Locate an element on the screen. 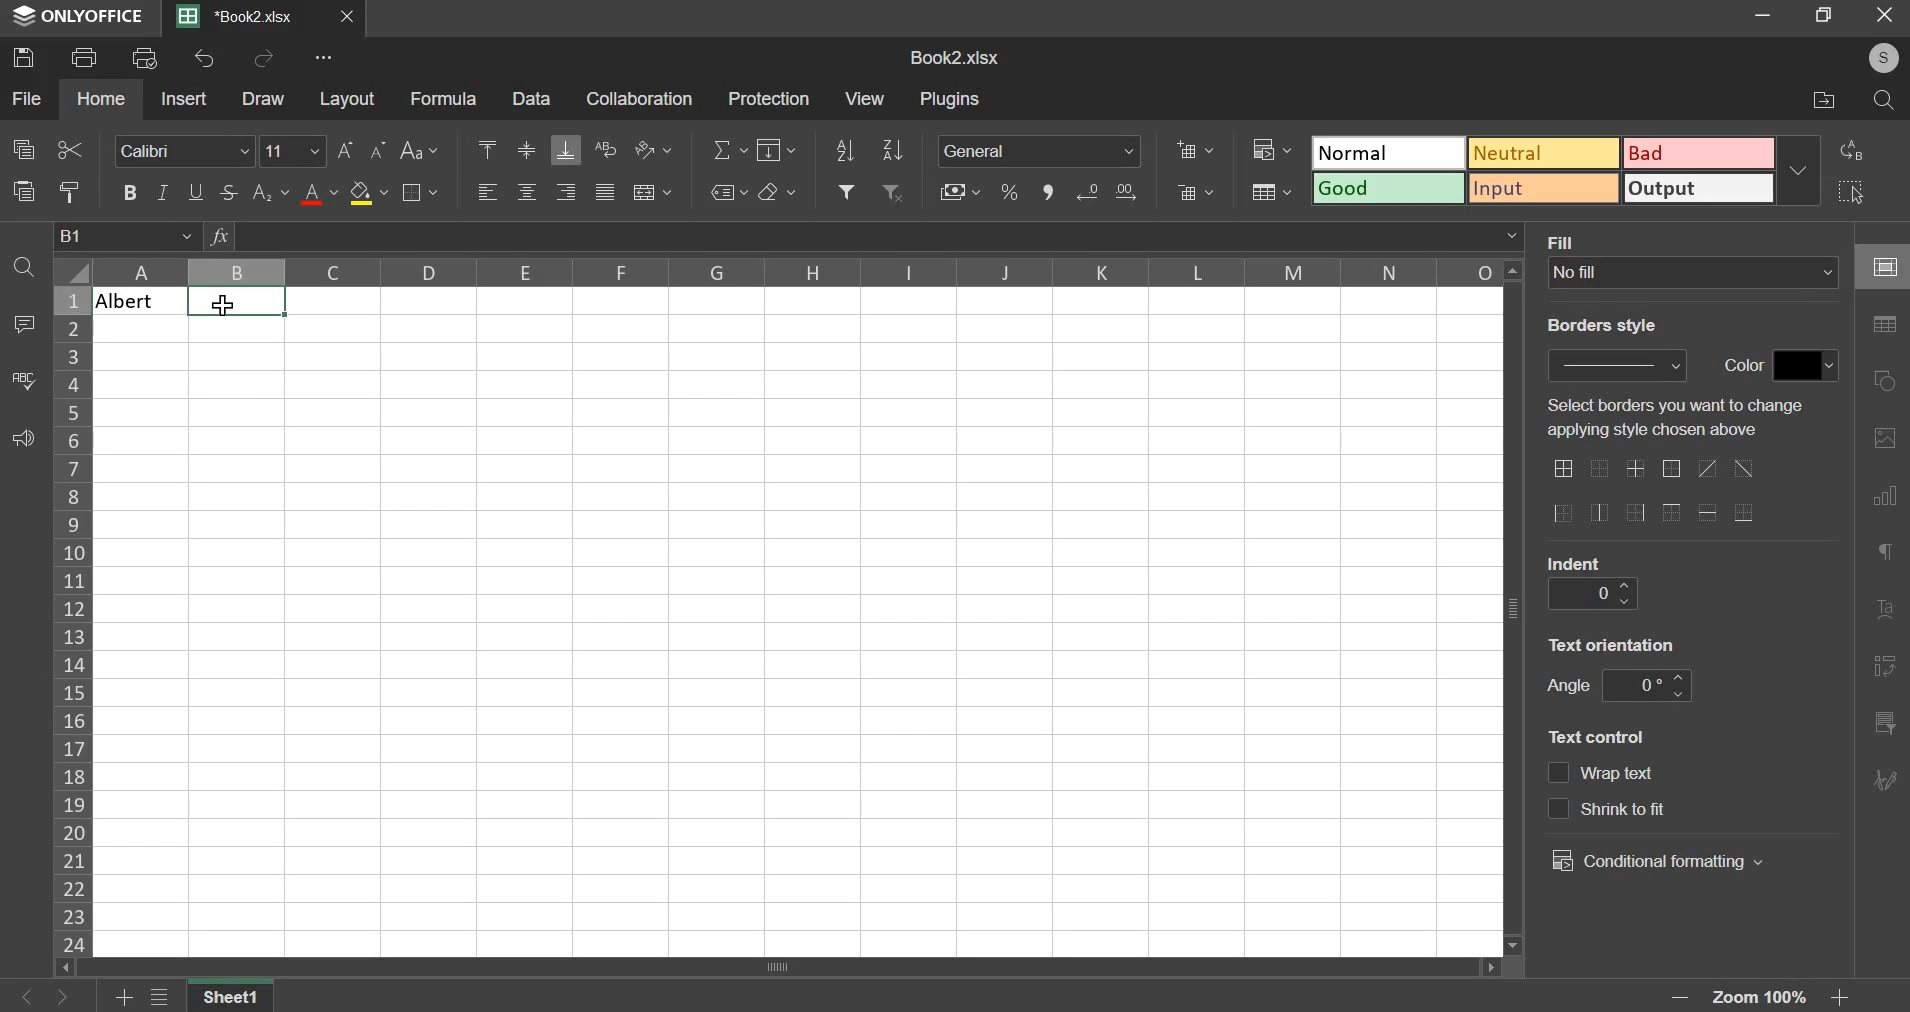 This screenshot has height=1012, width=1910. text control is located at coordinates (1605, 740).